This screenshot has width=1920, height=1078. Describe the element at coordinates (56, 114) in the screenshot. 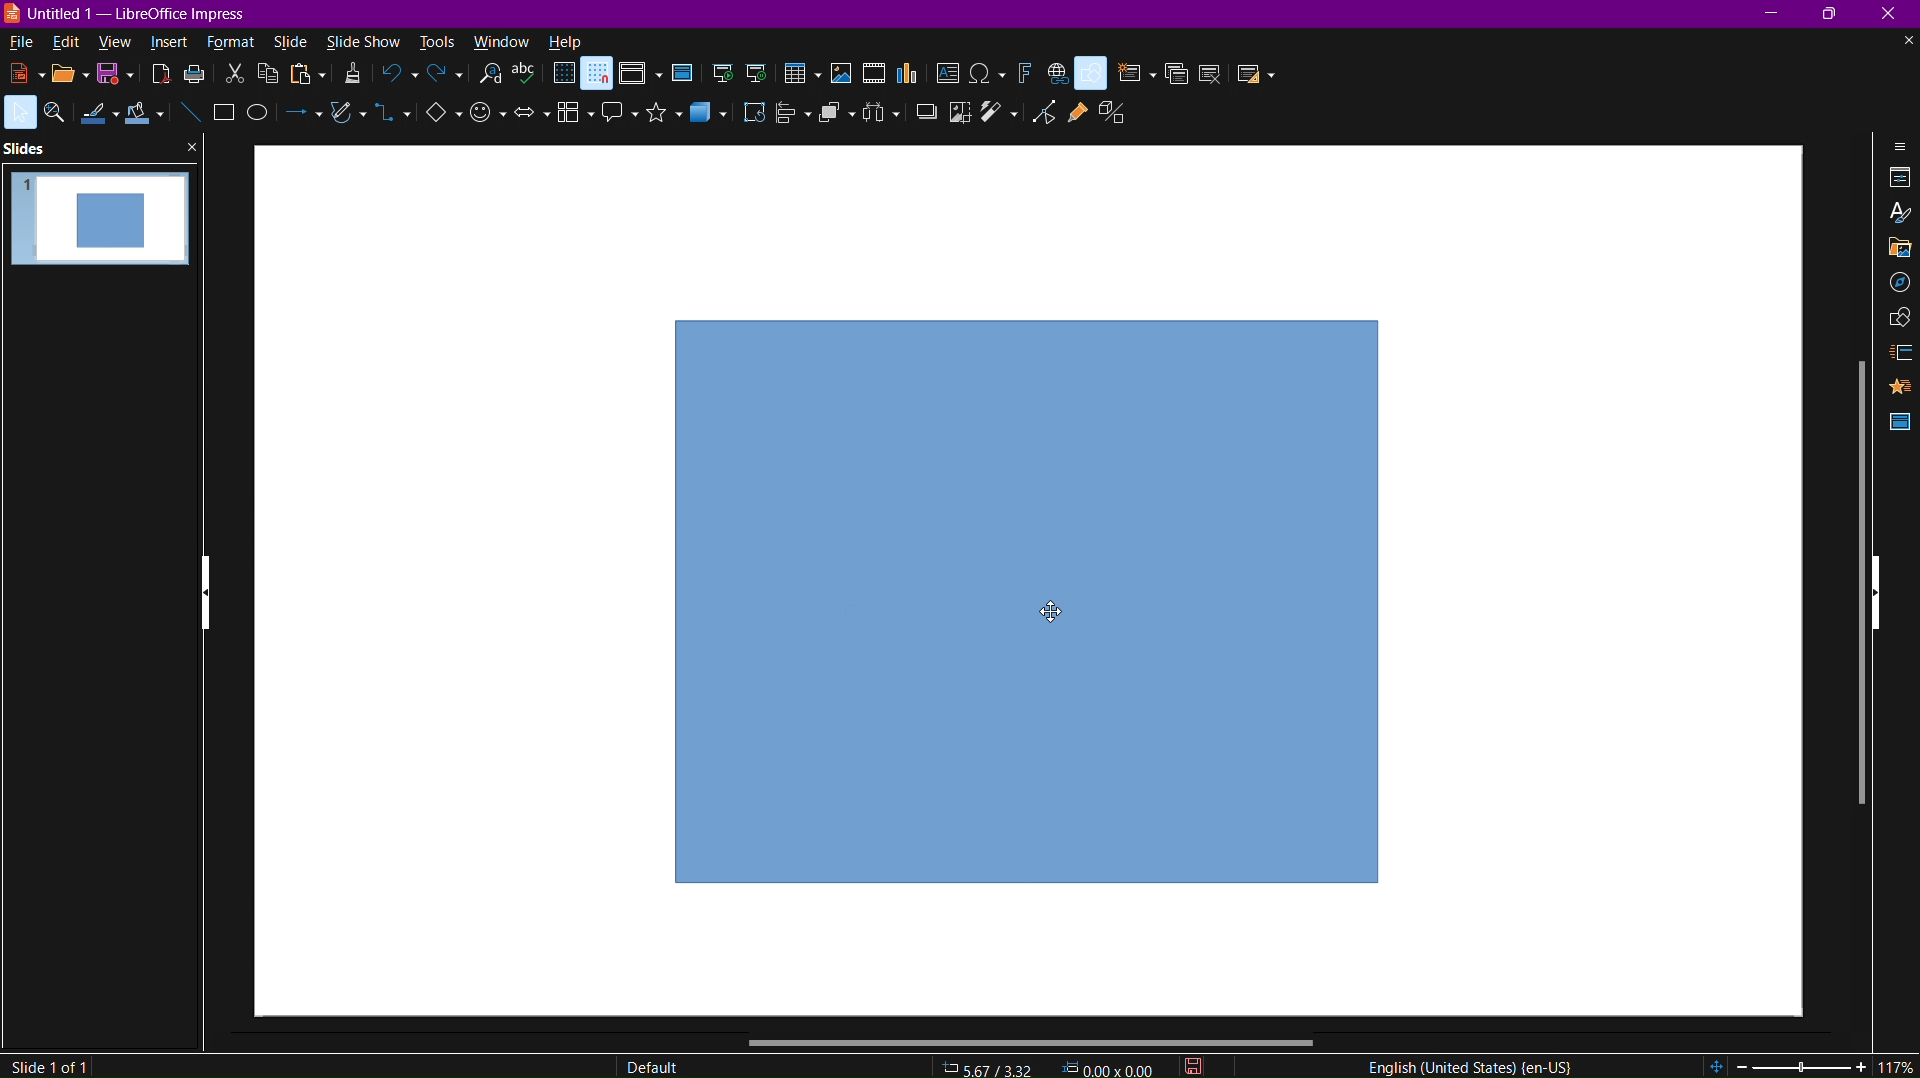

I see `Zoom` at that location.